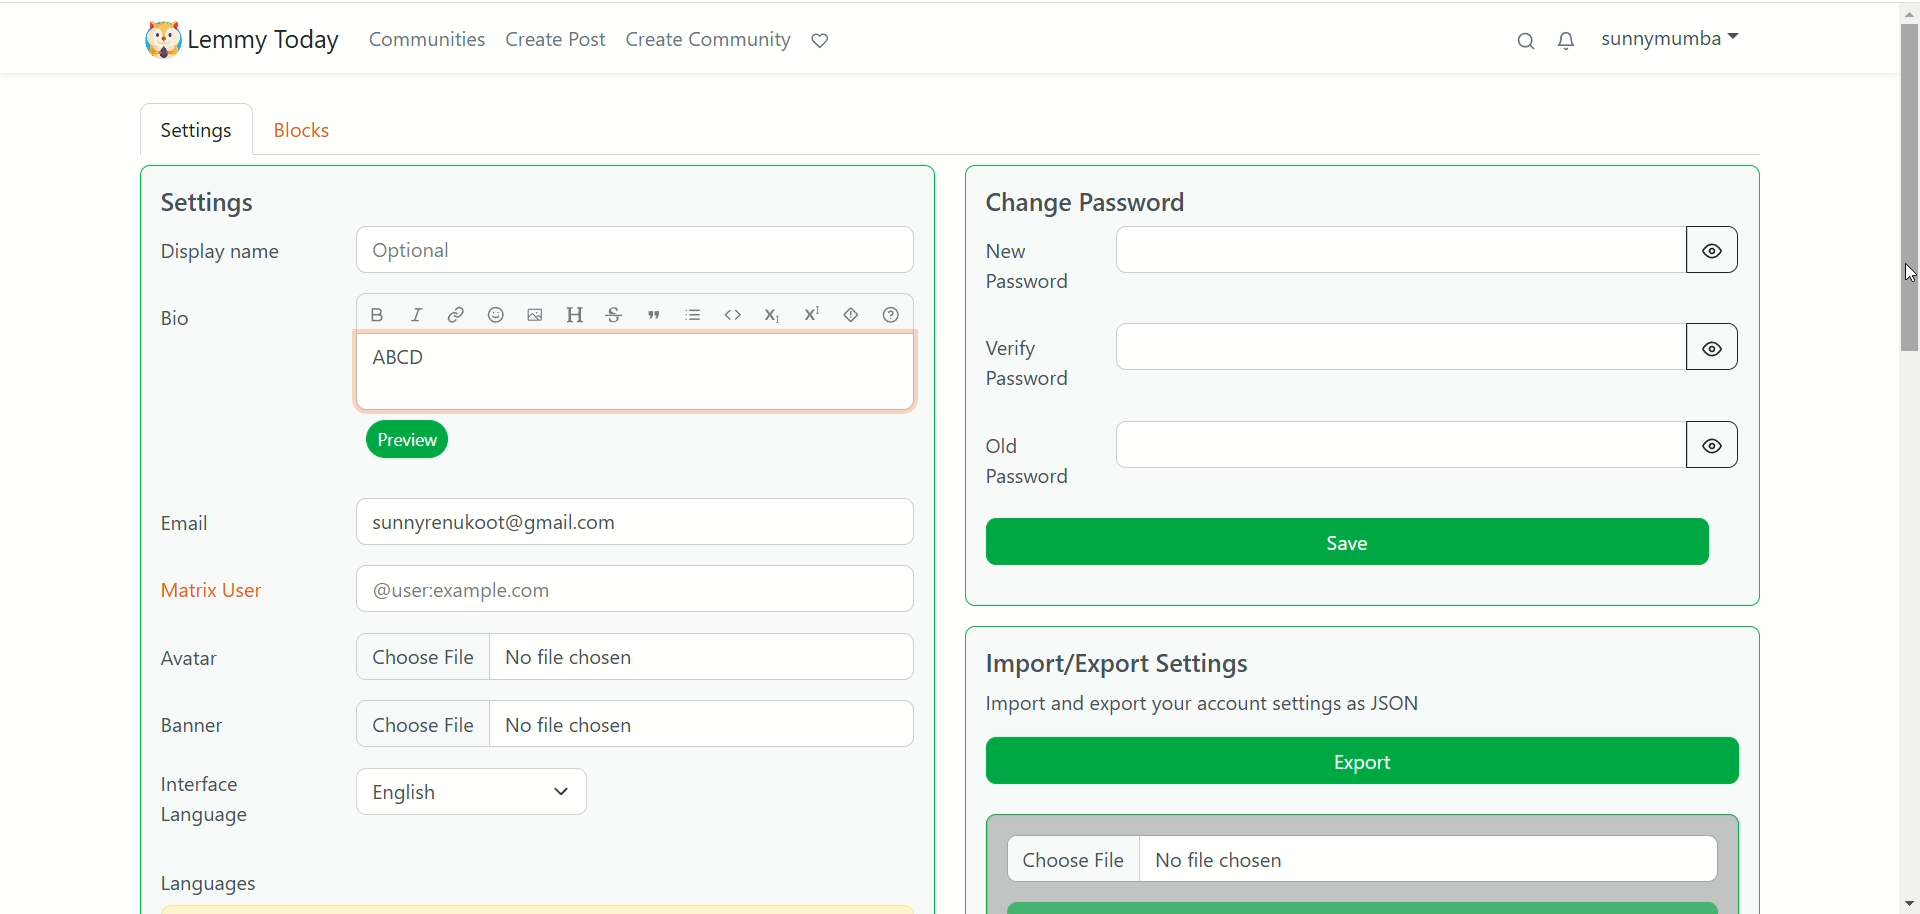 The image size is (1920, 914). What do you see at coordinates (827, 42) in the screenshot?
I see `support lemmy` at bounding box center [827, 42].